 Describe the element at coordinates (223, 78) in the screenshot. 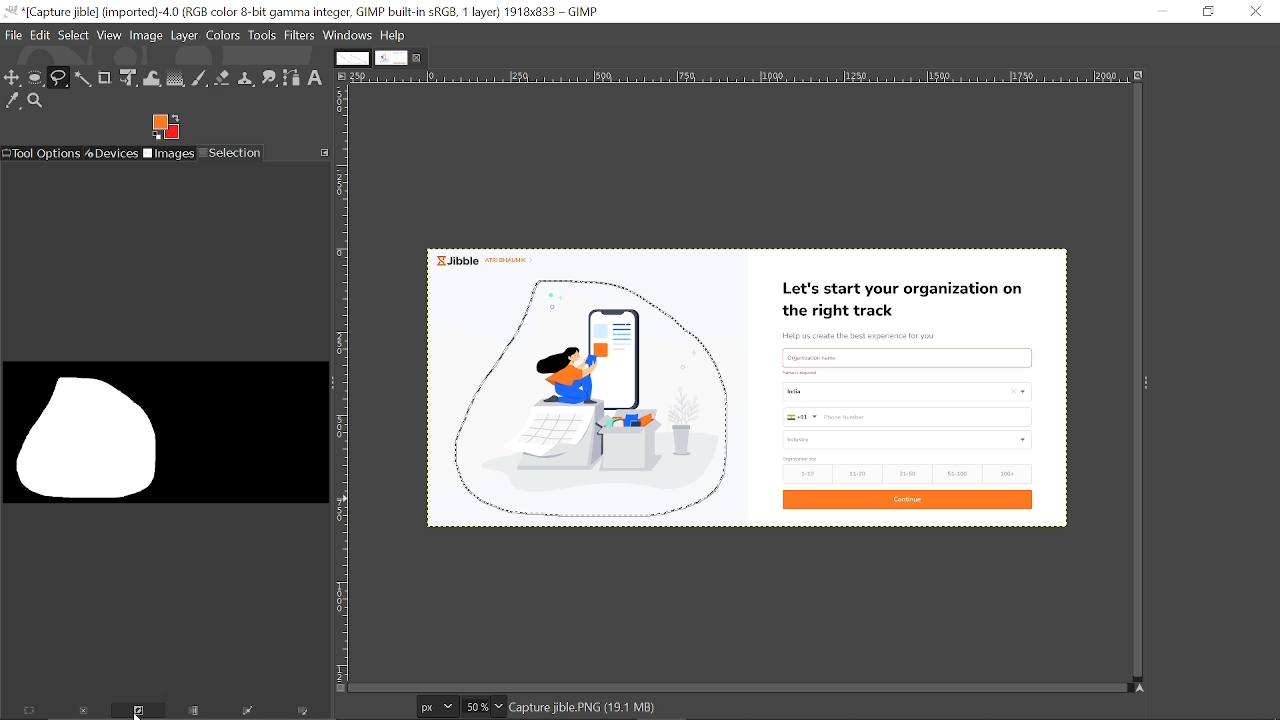

I see `Eraser tool` at that location.